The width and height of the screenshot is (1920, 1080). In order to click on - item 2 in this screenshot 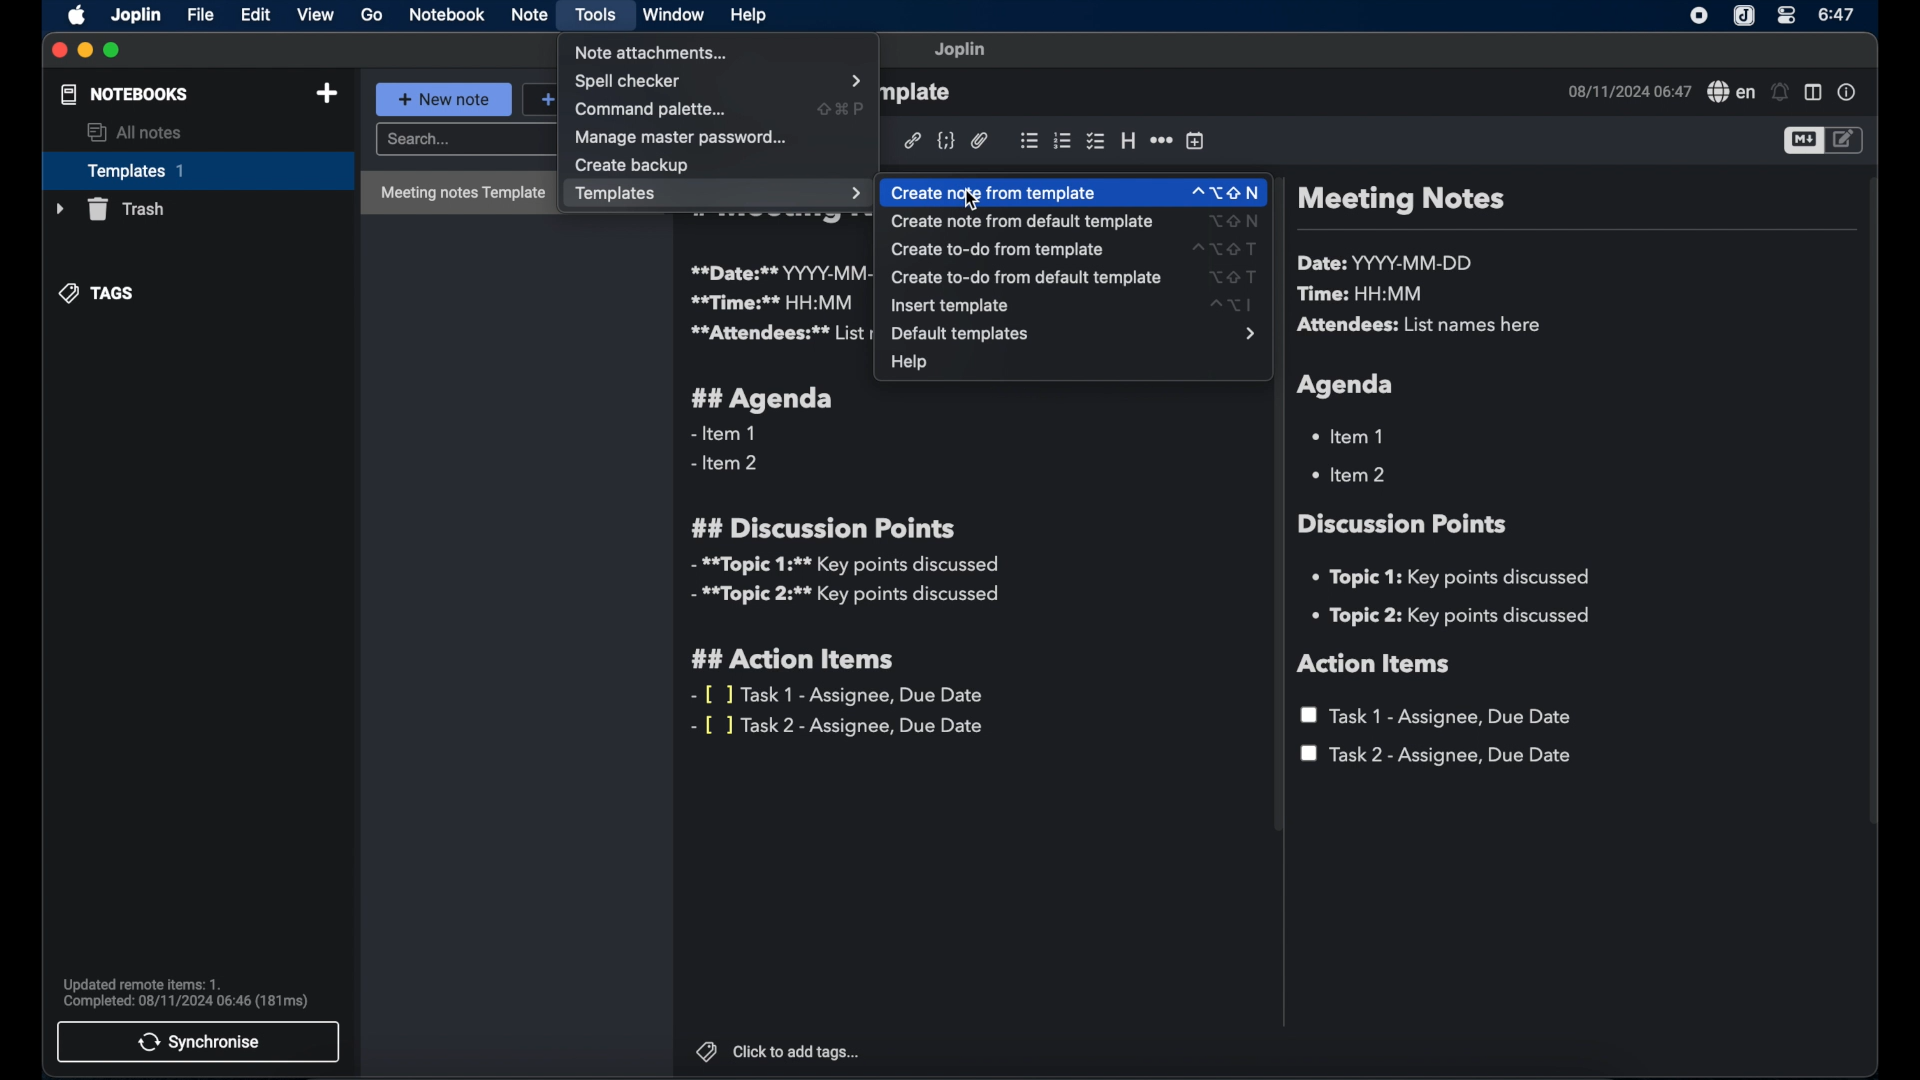, I will do `click(726, 464)`.